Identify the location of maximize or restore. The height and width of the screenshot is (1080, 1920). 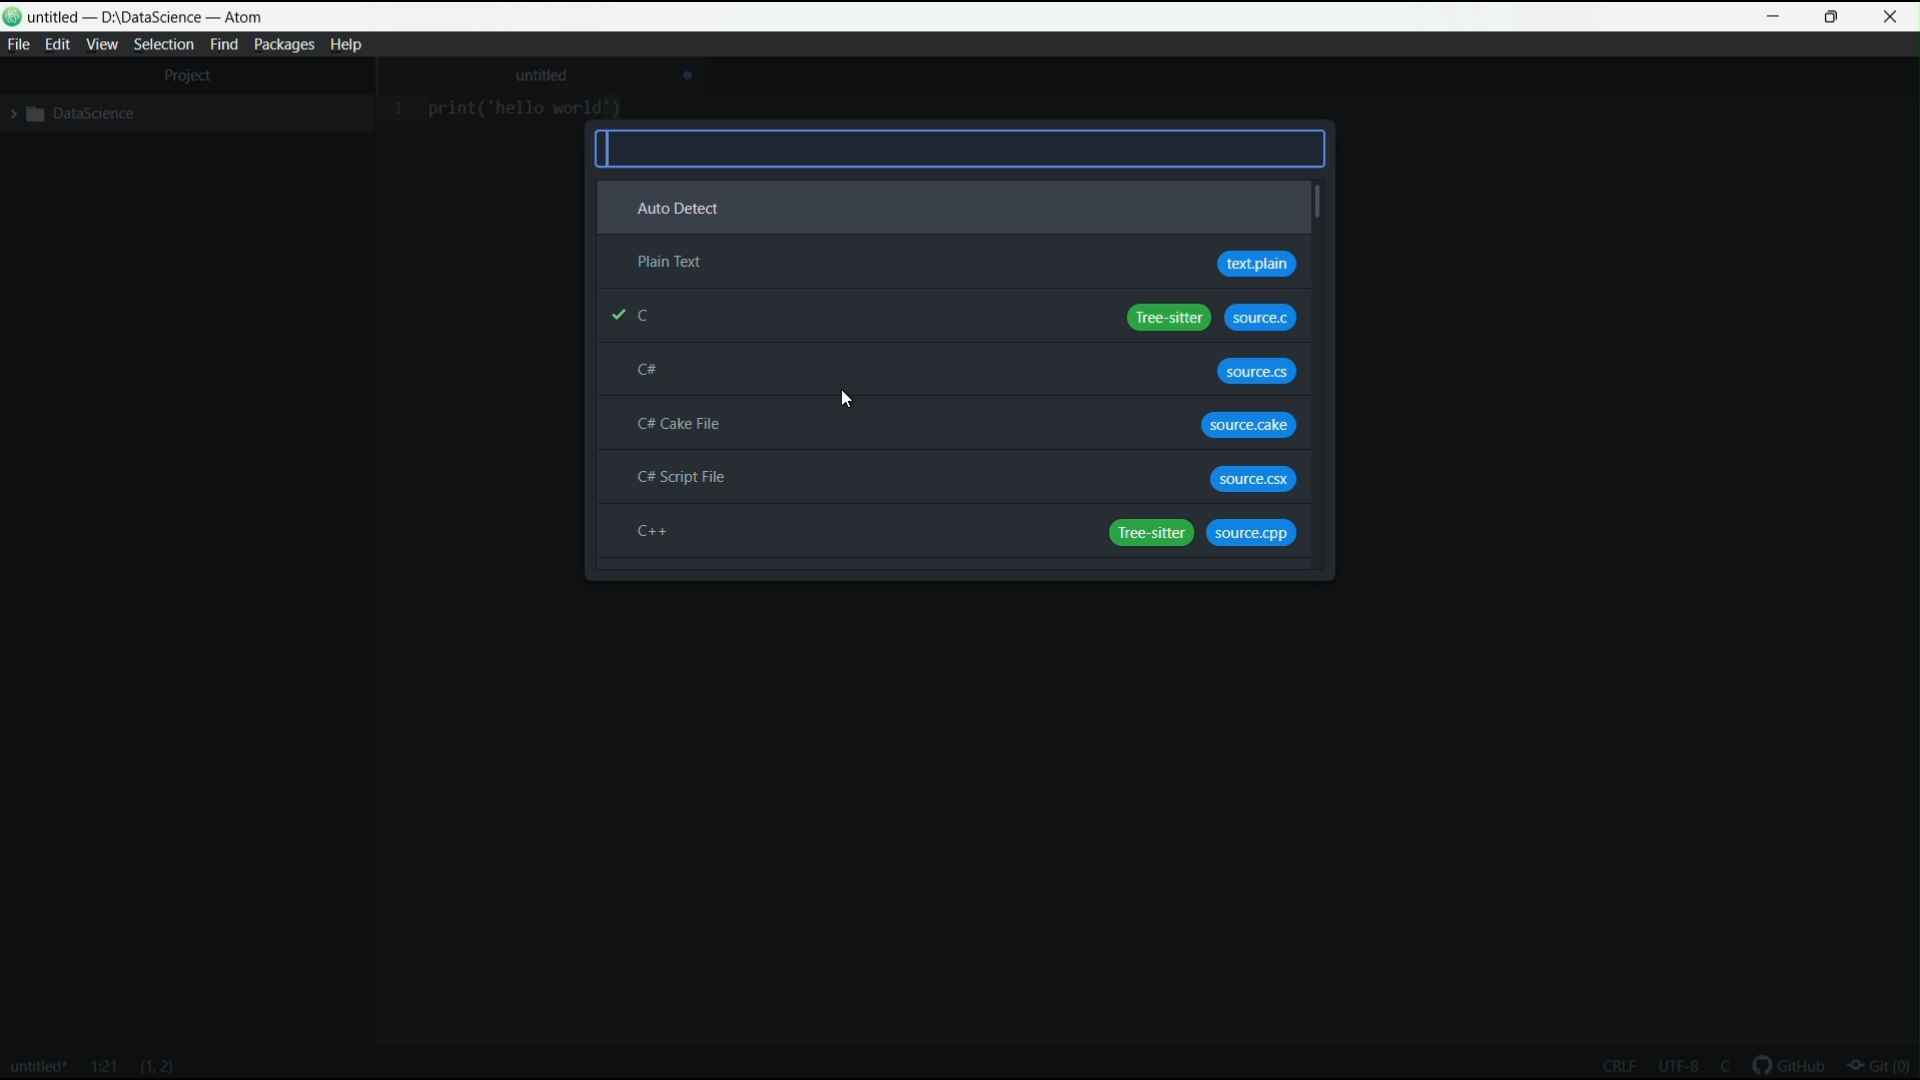
(1831, 17).